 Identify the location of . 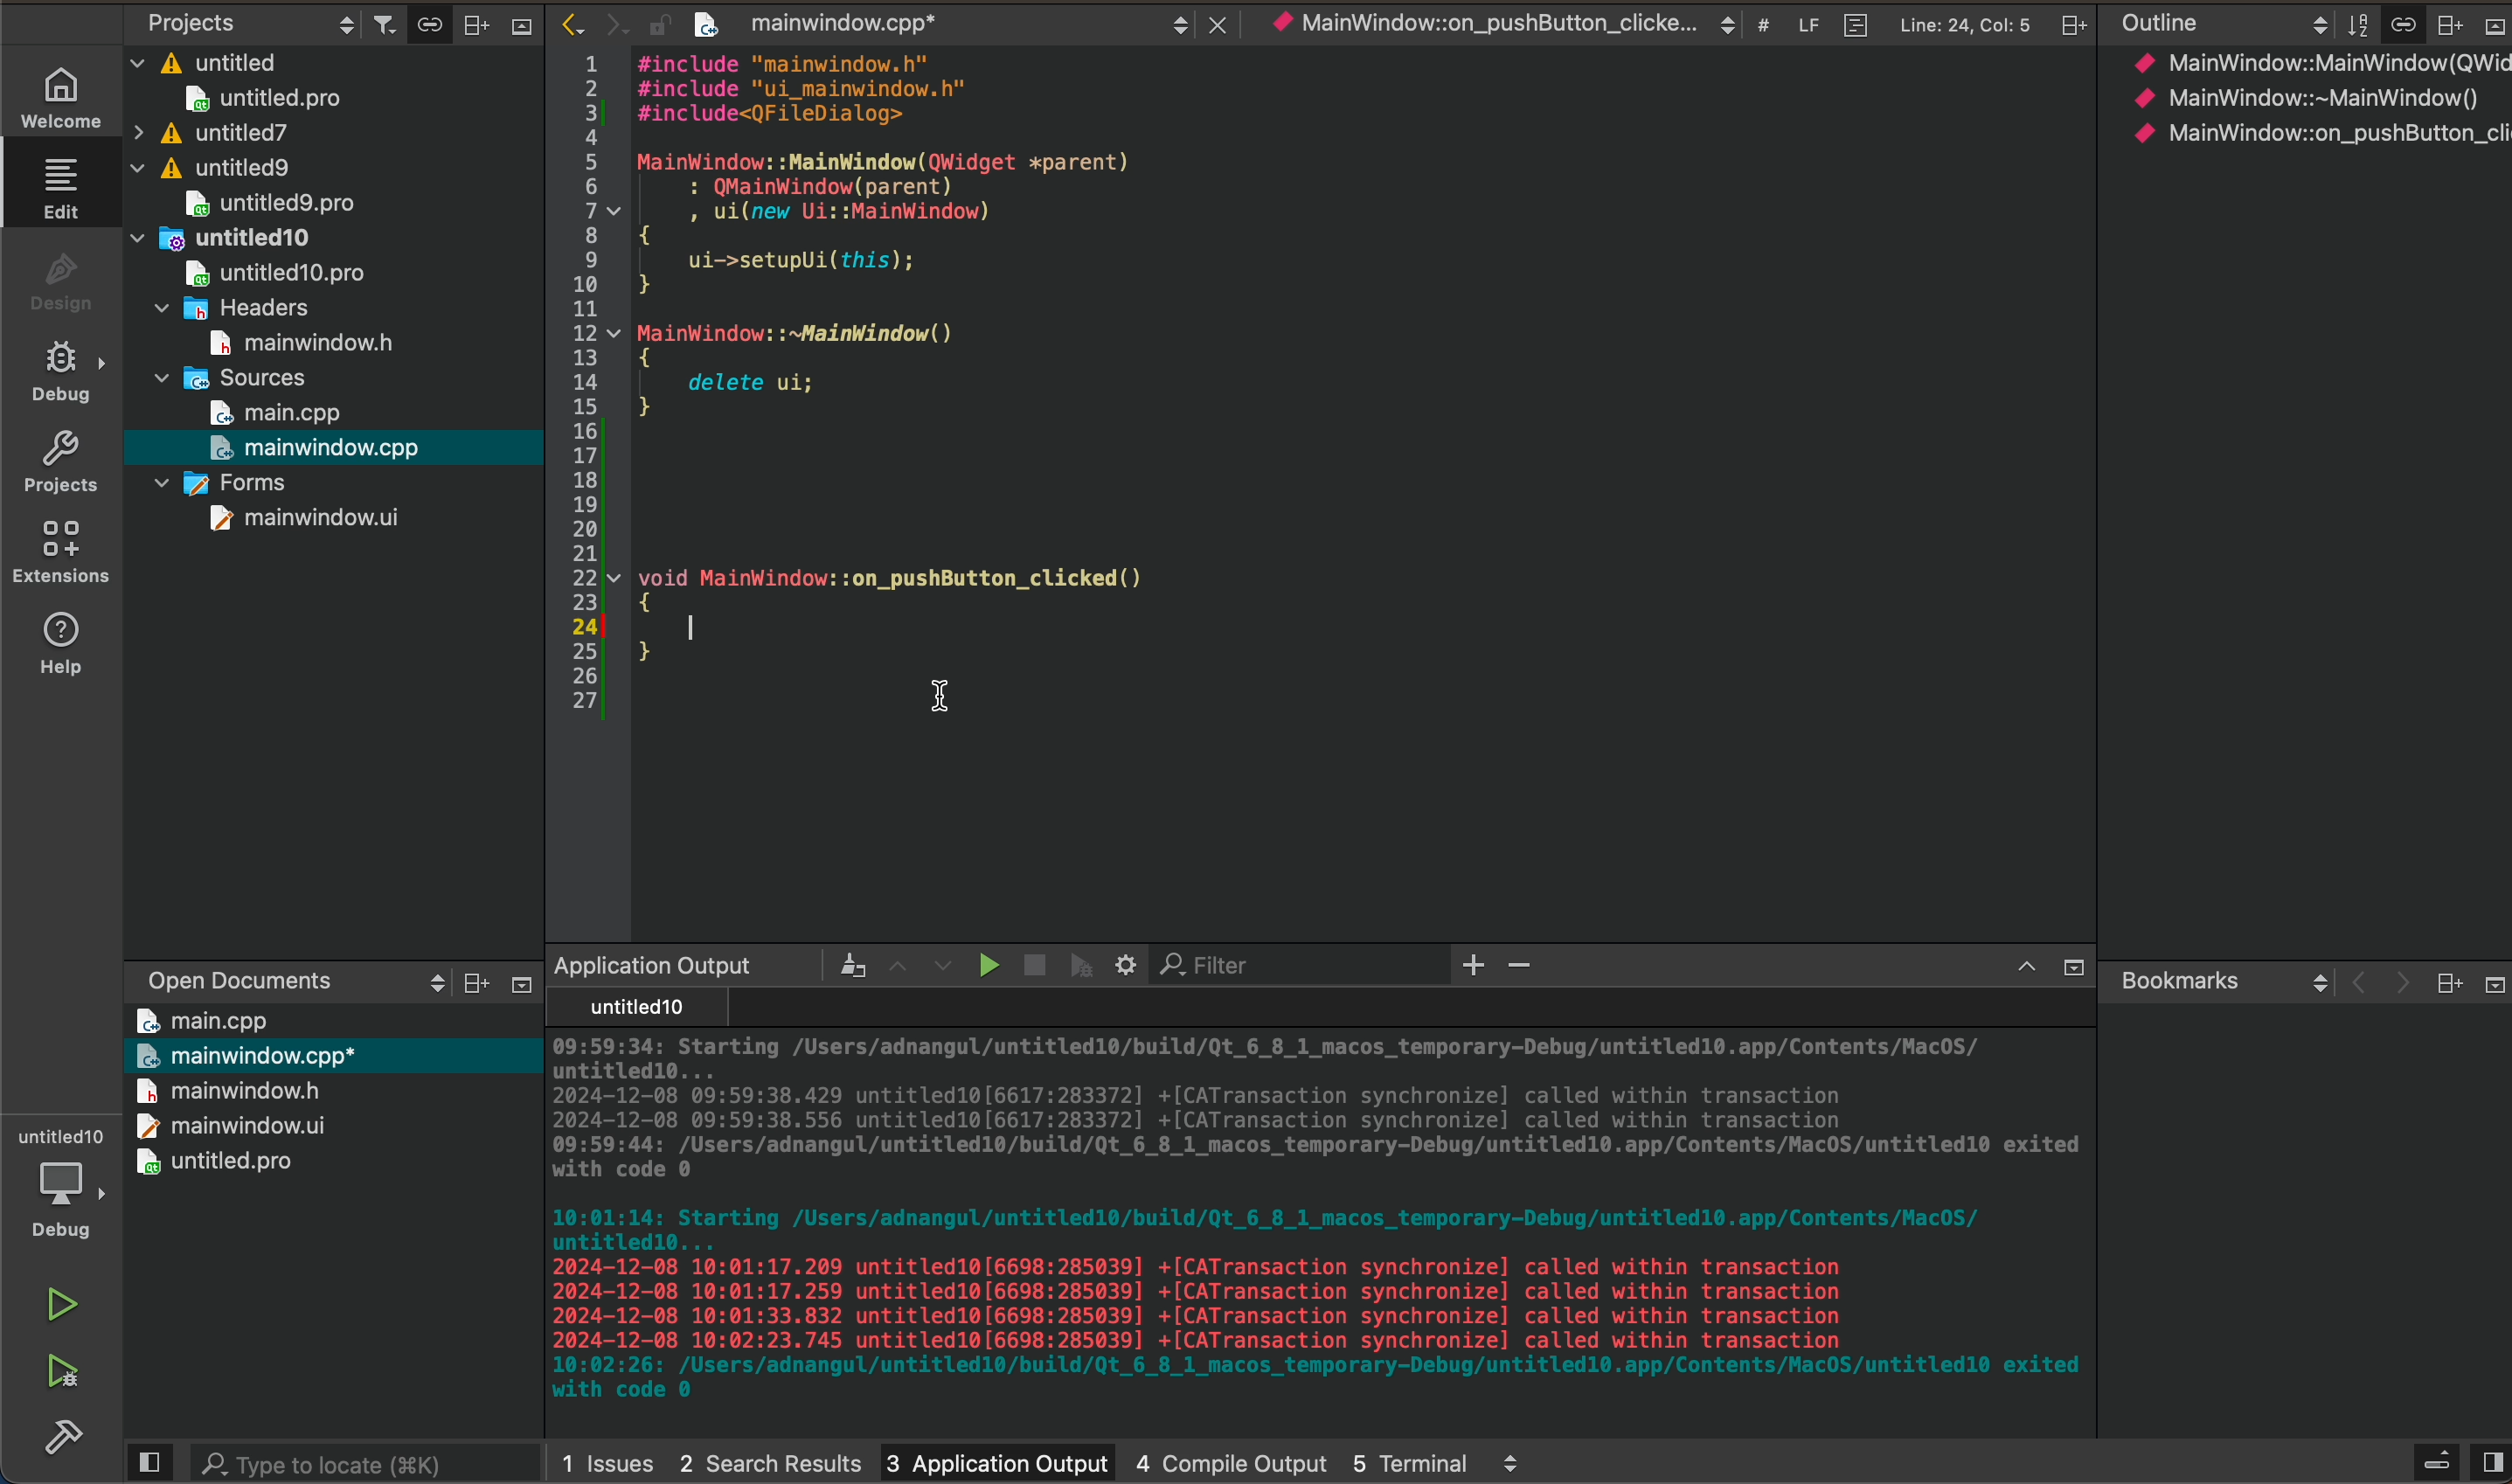
(2489, 983).